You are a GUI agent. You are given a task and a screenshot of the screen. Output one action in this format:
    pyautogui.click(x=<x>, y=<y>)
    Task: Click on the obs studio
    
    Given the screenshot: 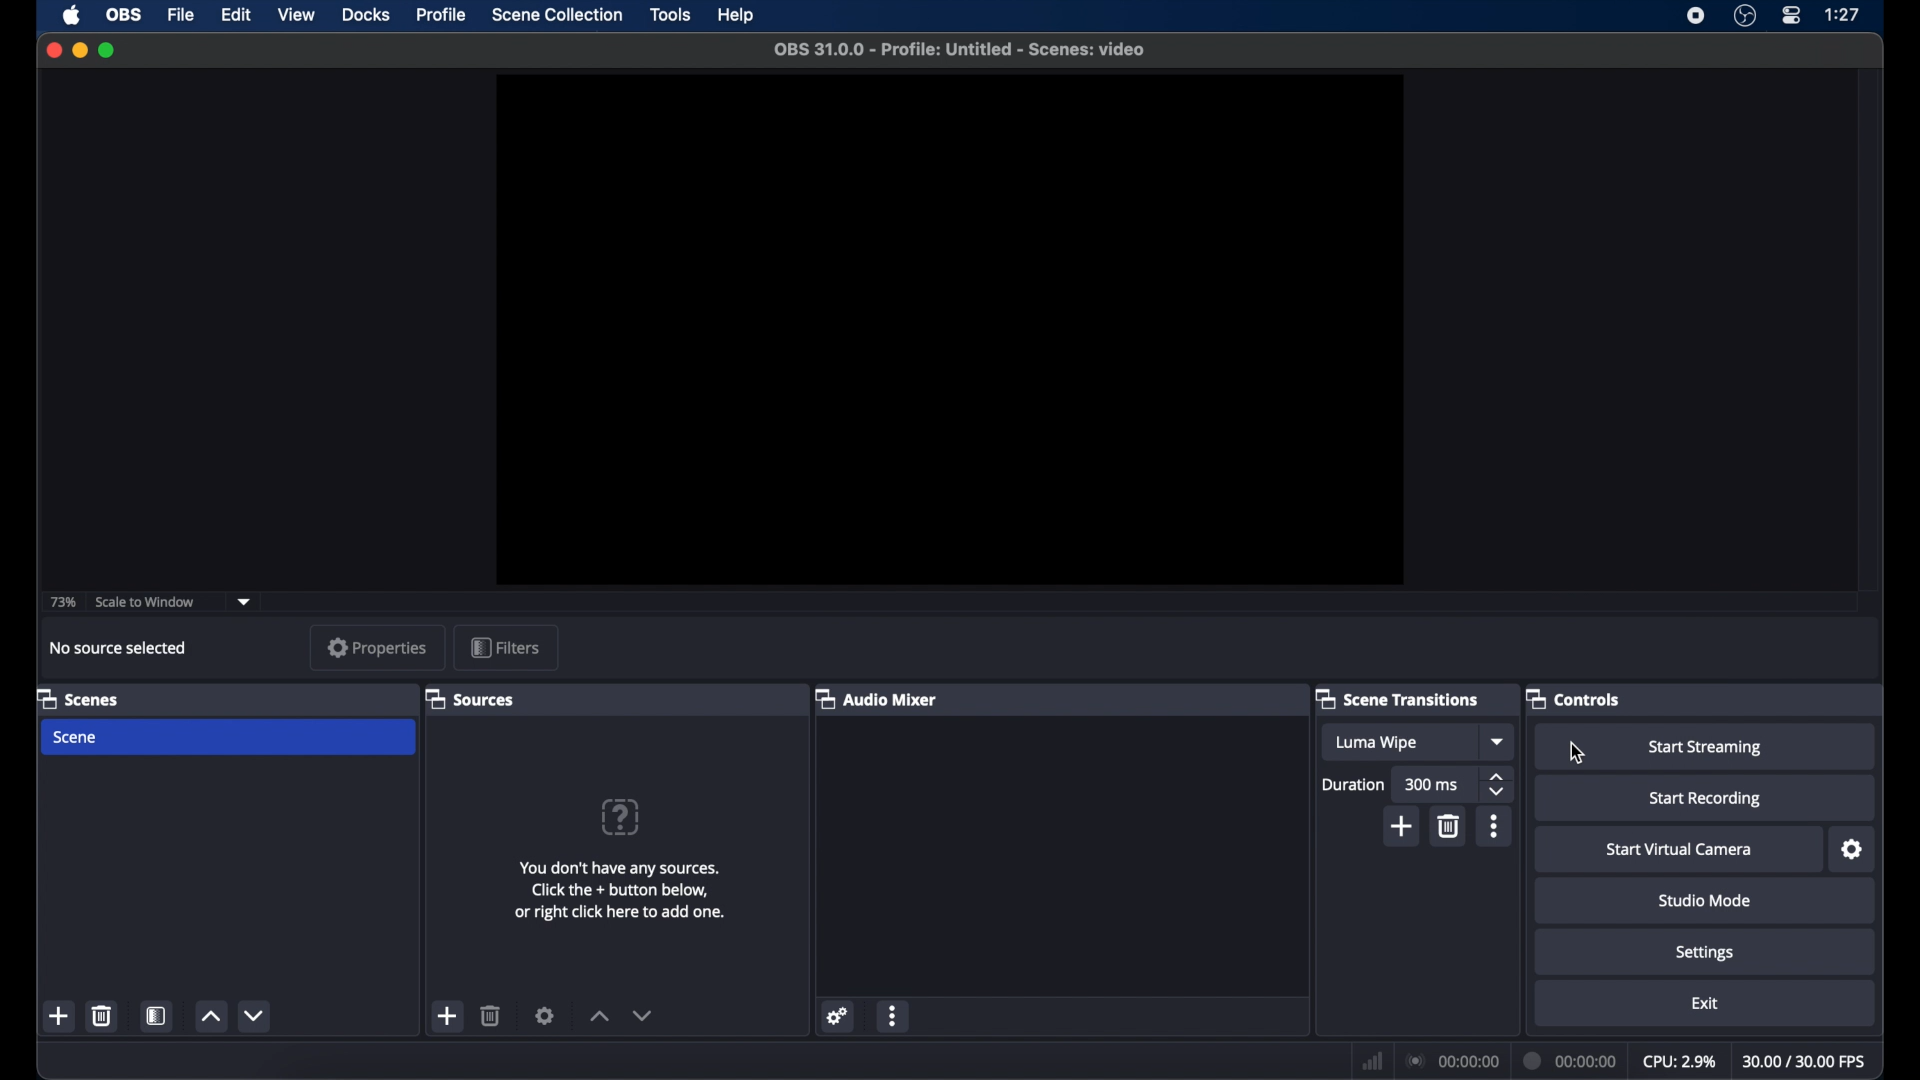 What is the action you would take?
    pyautogui.click(x=1745, y=17)
    